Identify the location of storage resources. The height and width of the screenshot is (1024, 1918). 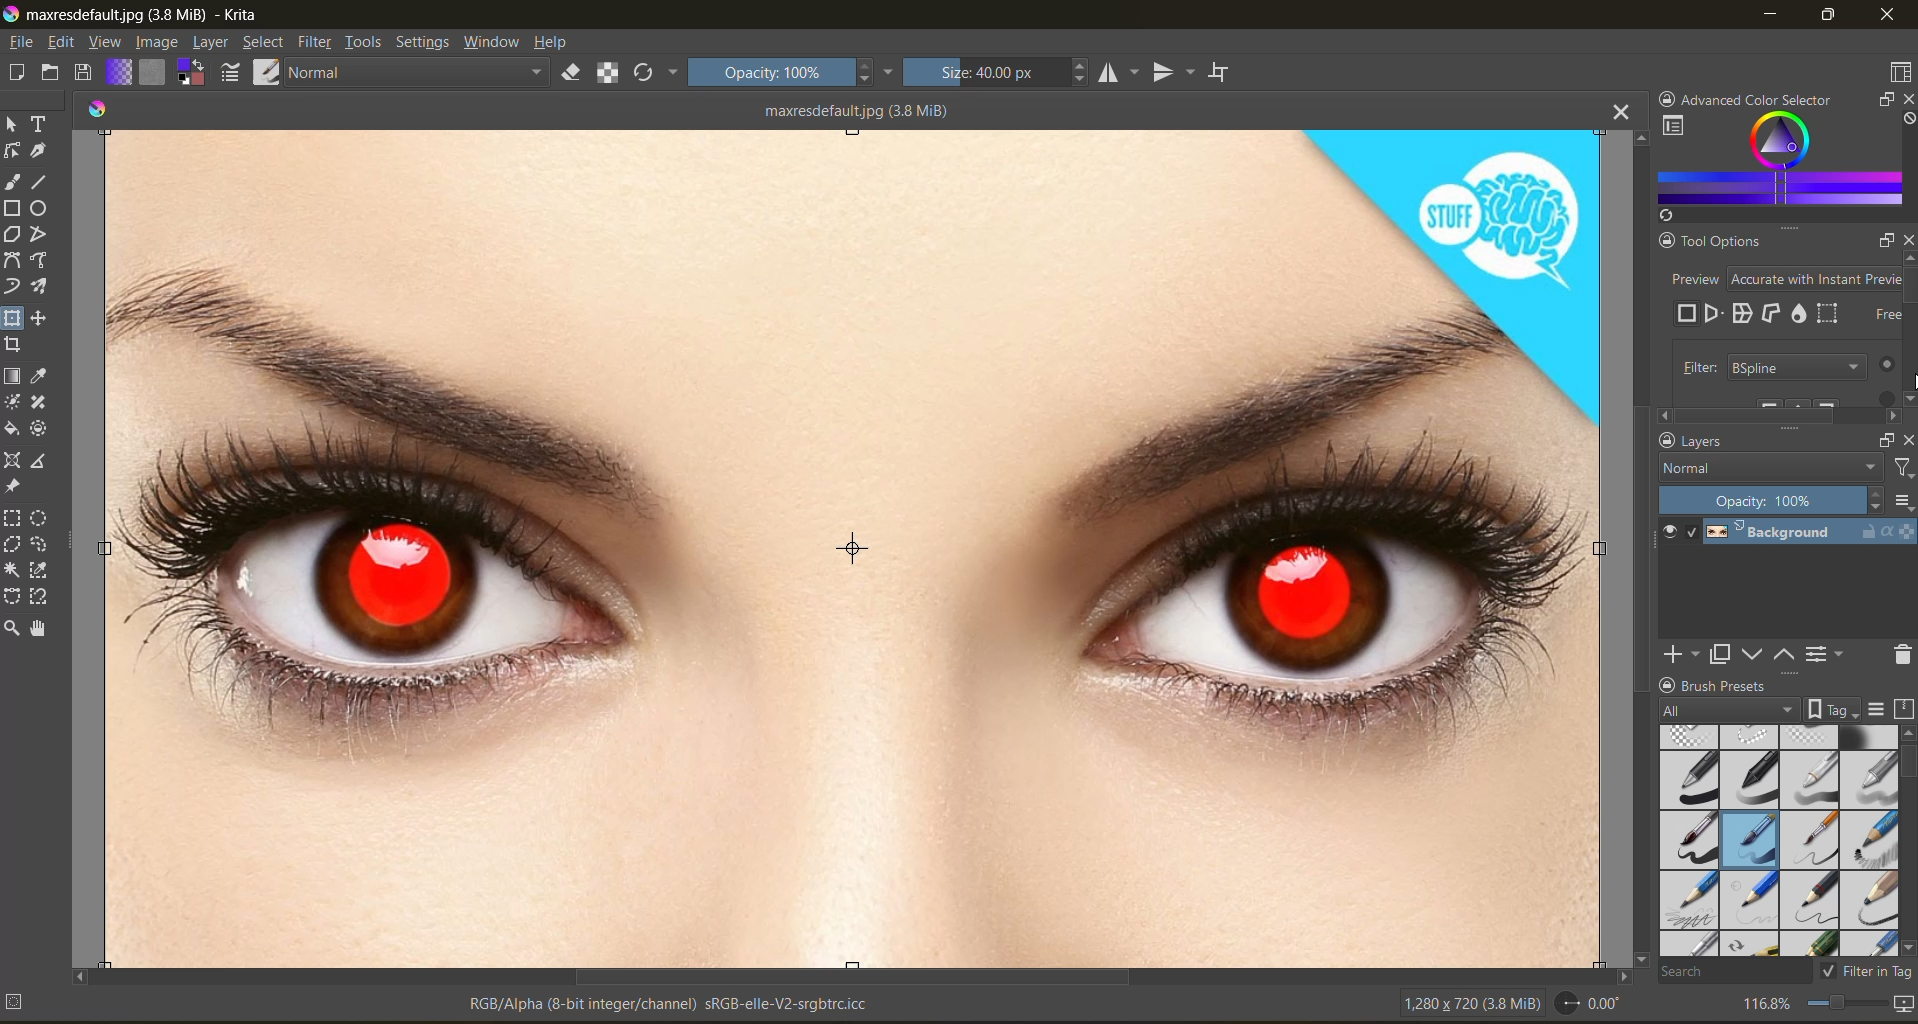
(1904, 709).